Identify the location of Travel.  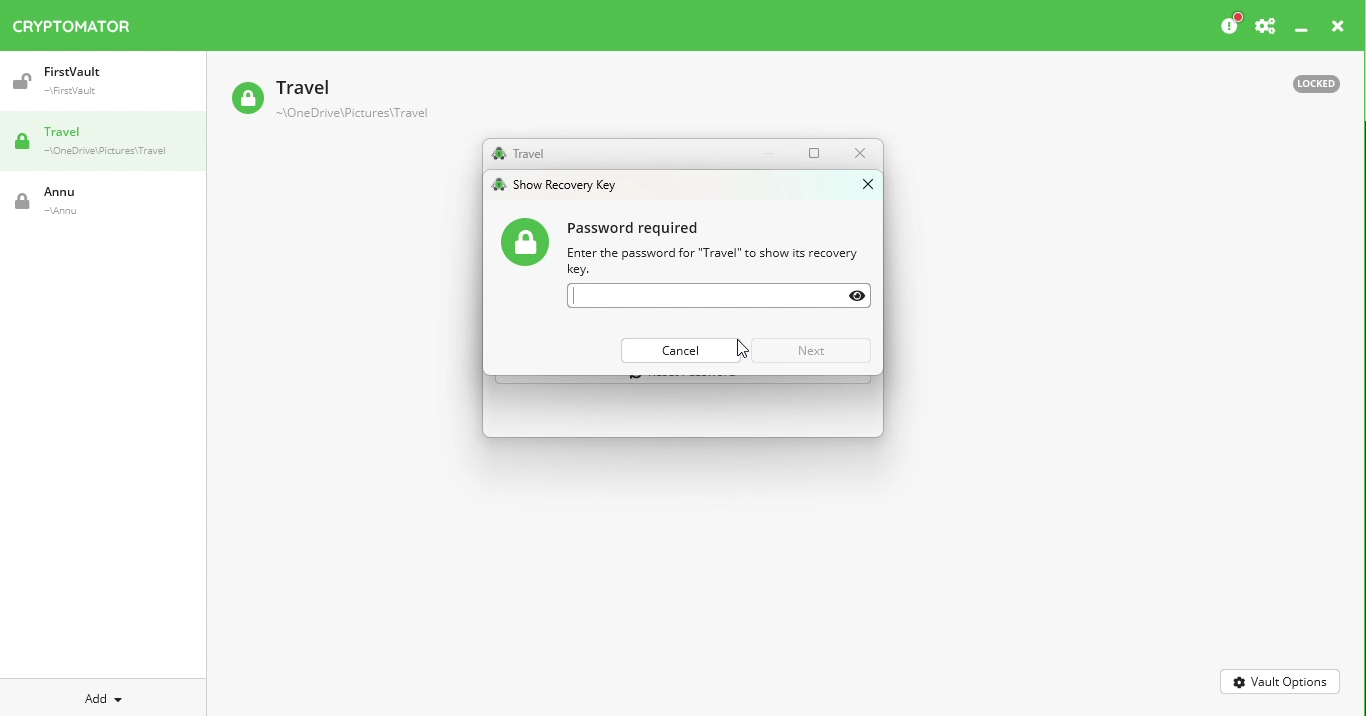
(518, 154).